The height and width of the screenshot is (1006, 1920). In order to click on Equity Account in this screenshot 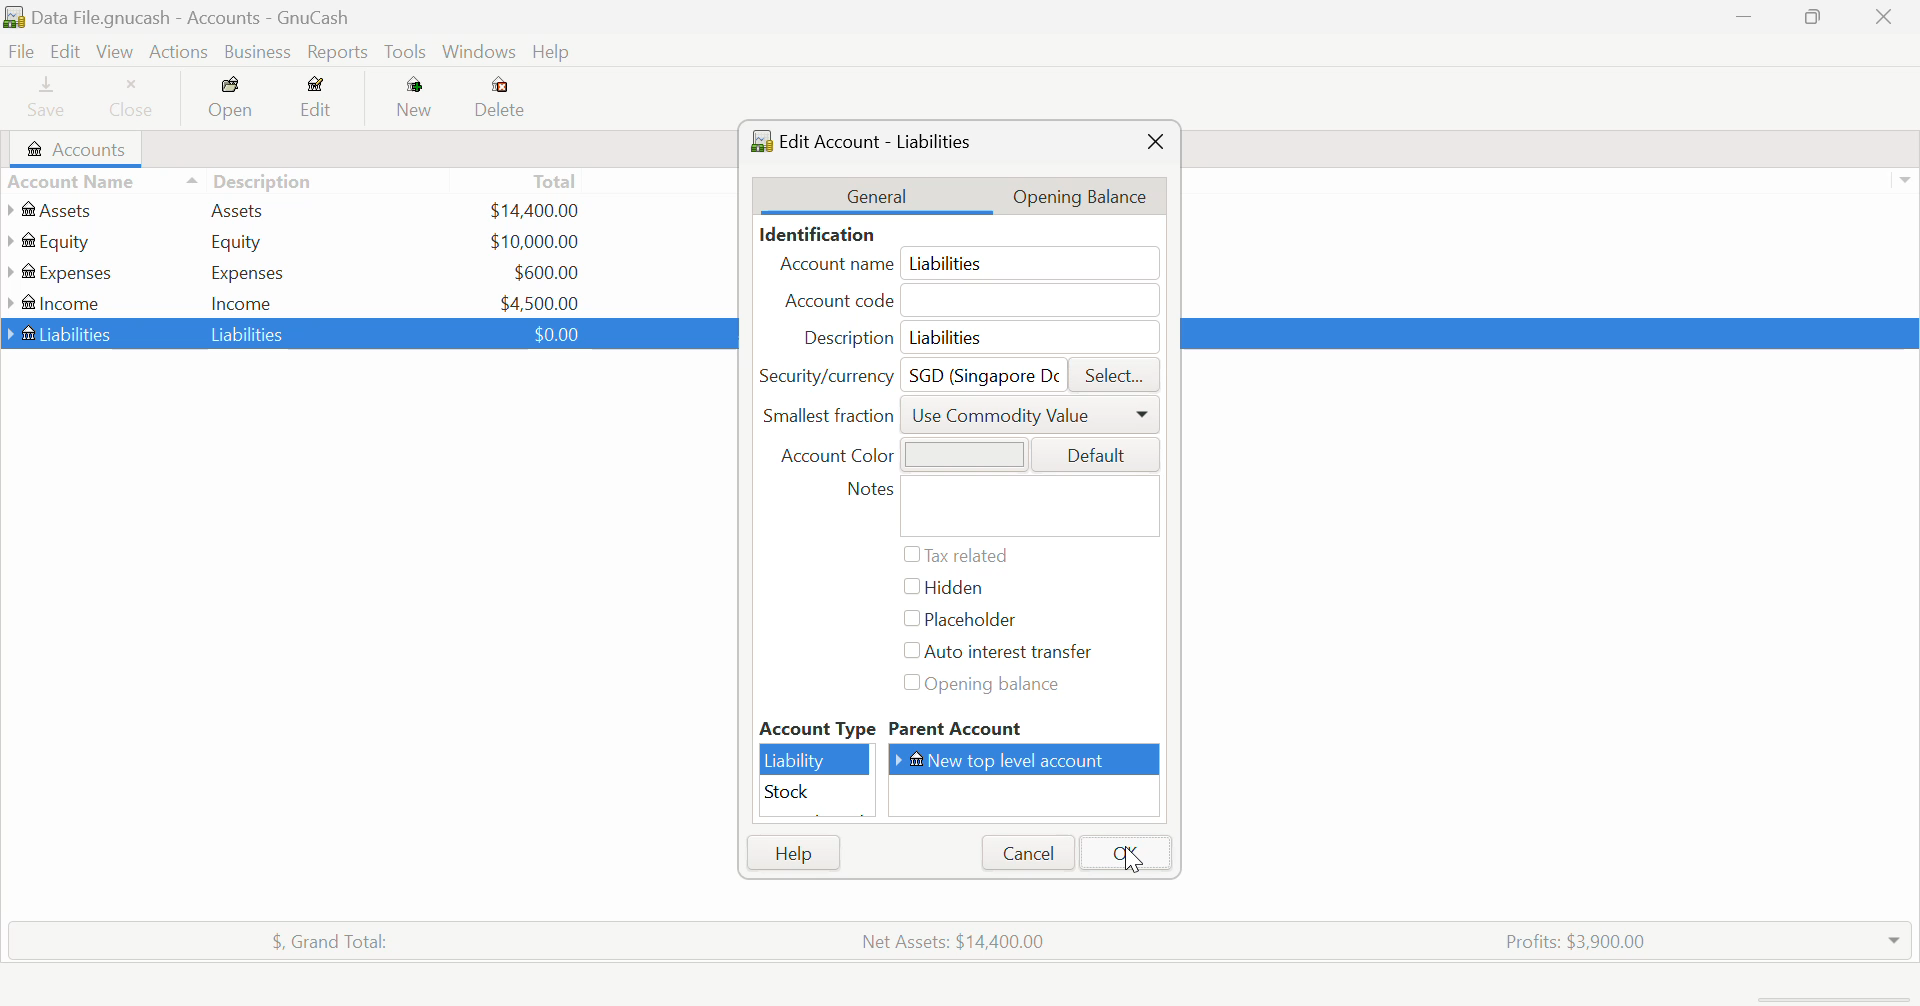, I will do `click(55, 237)`.